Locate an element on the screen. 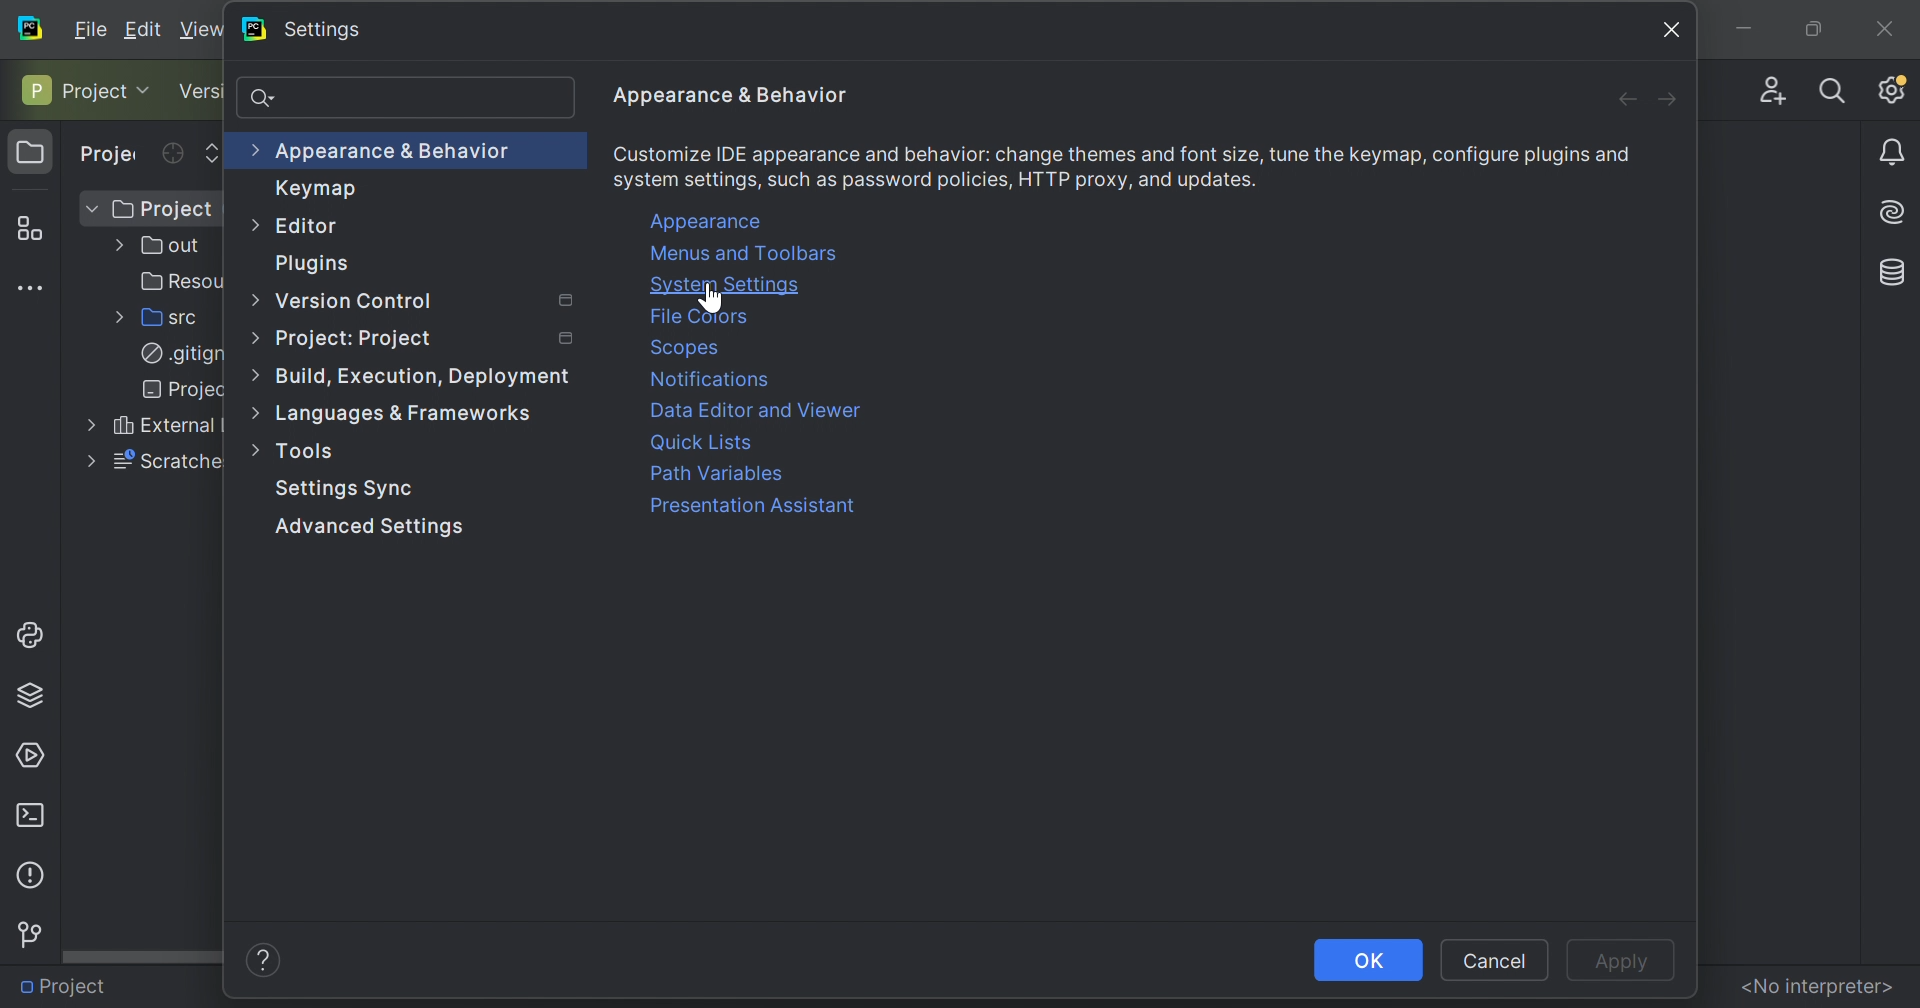 This screenshot has width=1920, height=1008. Appearance & Behavior is located at coordinates (731, 95).